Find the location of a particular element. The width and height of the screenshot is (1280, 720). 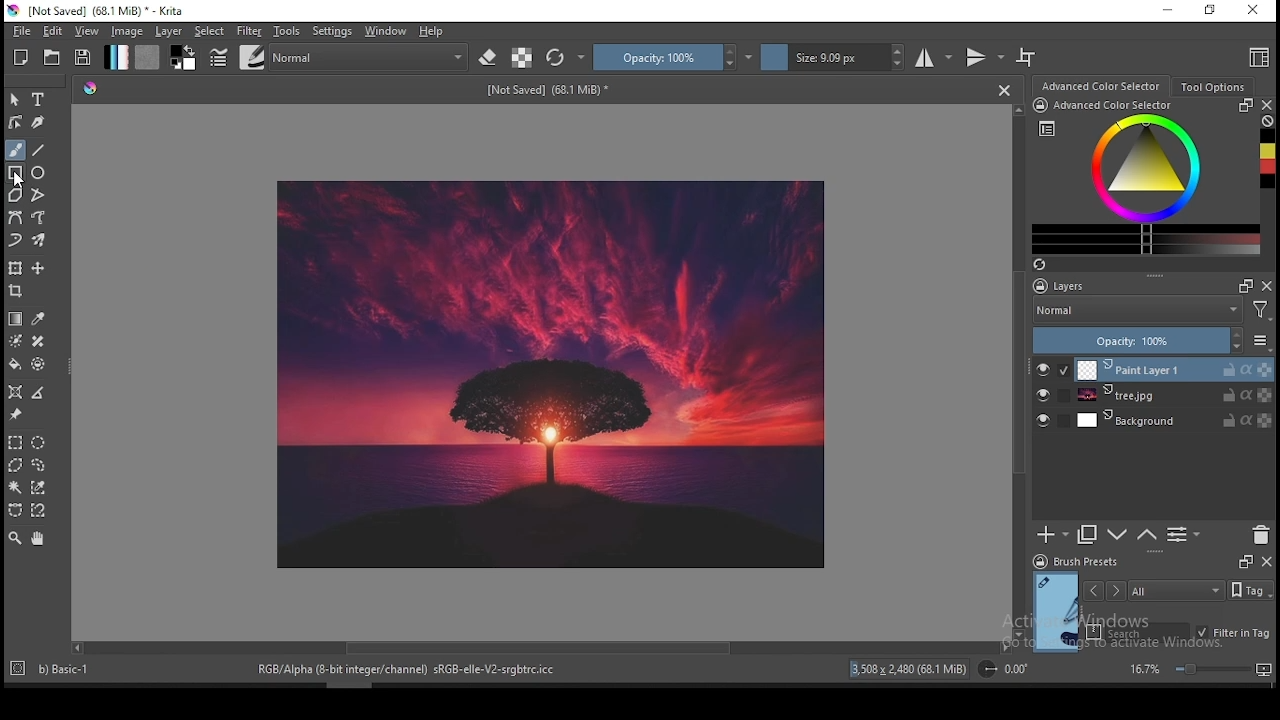

gradient fill is located at coordinates (117, 57).